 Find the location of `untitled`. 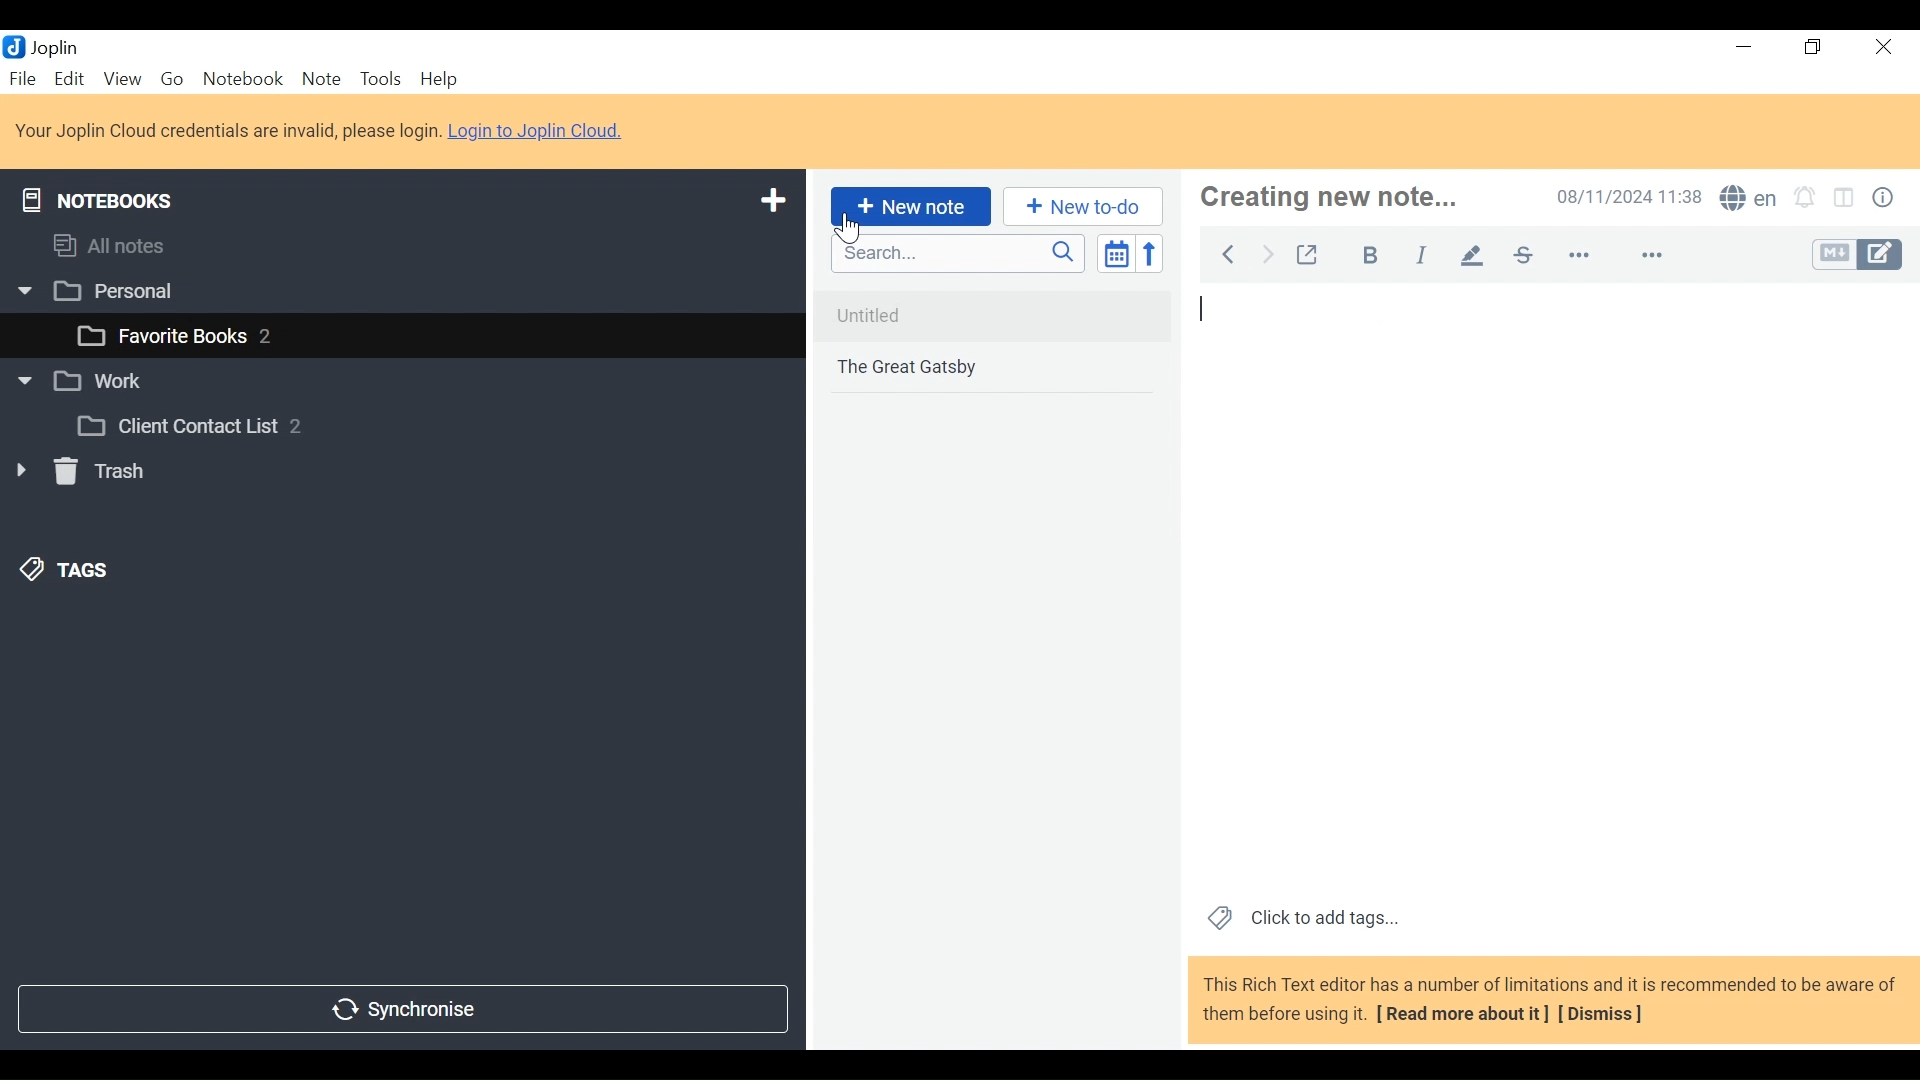

untitled is located at coordinates (992, 316).